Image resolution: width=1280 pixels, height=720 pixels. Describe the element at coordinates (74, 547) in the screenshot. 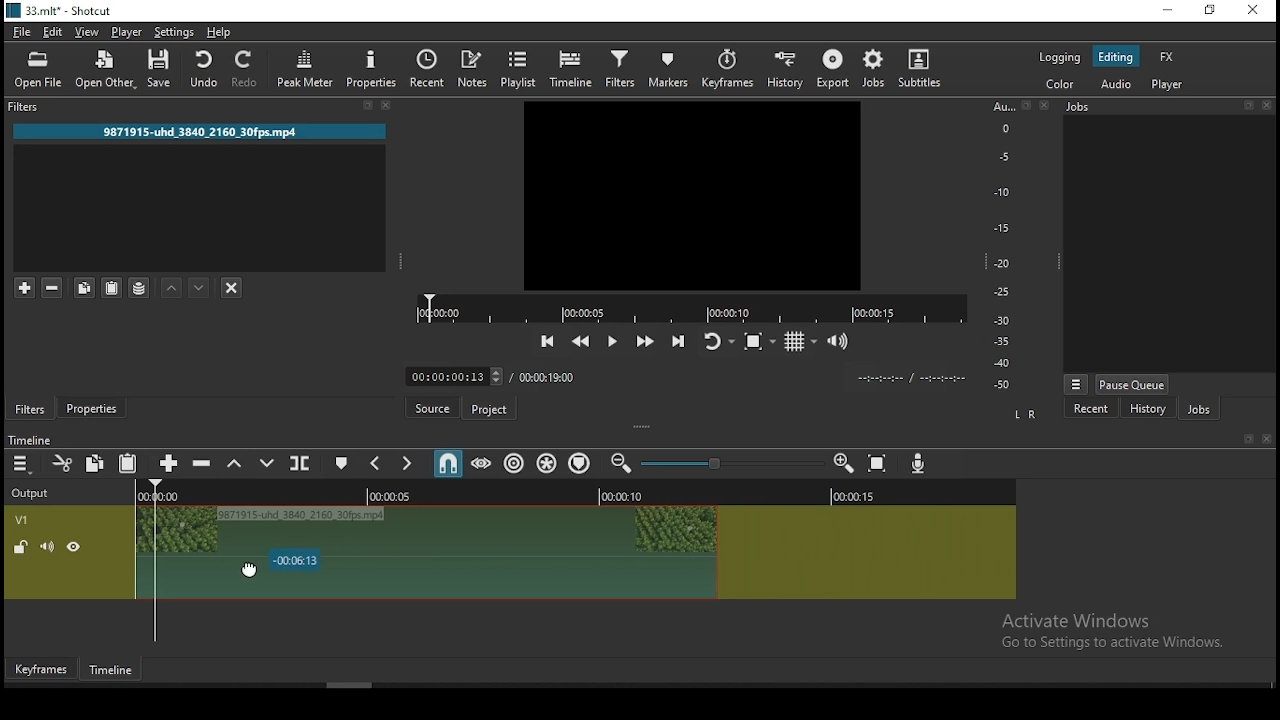

I see `view/hide` at that location.